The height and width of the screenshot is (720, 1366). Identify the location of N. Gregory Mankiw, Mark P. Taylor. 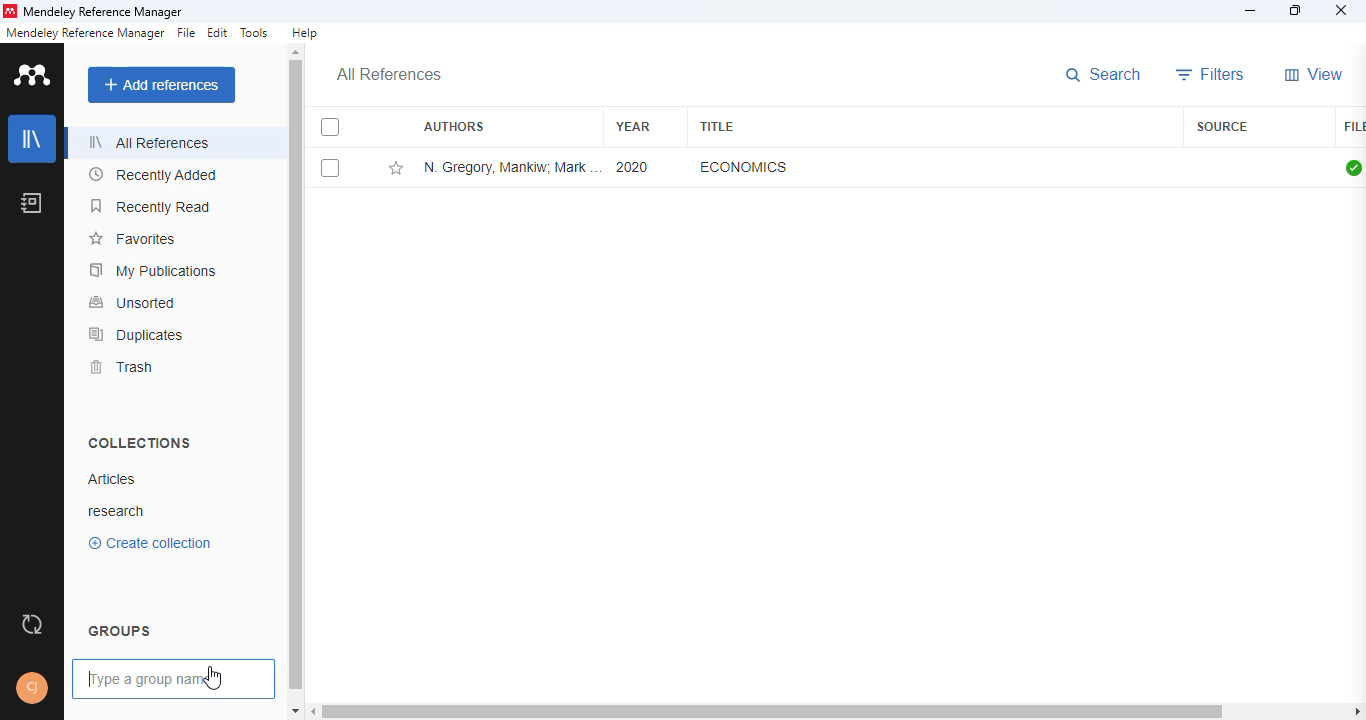
(513, 167).